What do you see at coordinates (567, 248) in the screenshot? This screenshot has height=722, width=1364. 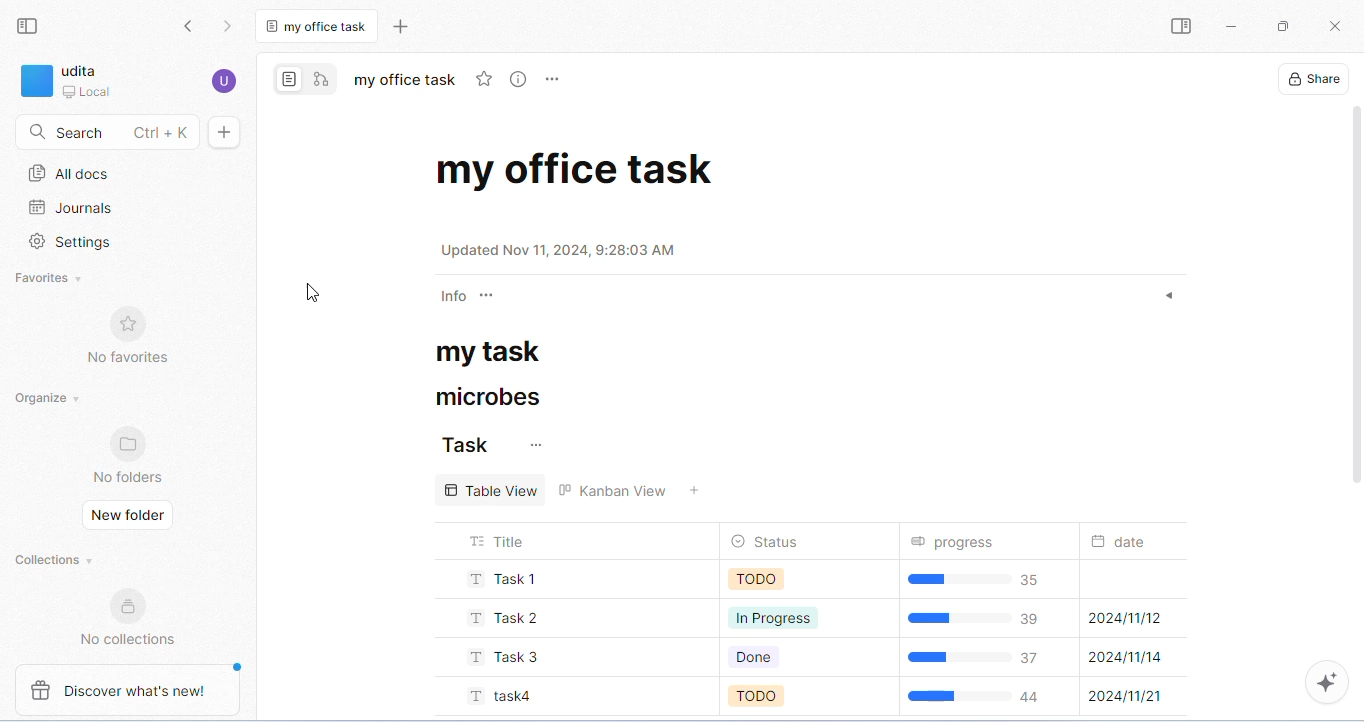 I see `time and date of update` at bounding box center [567, 248].